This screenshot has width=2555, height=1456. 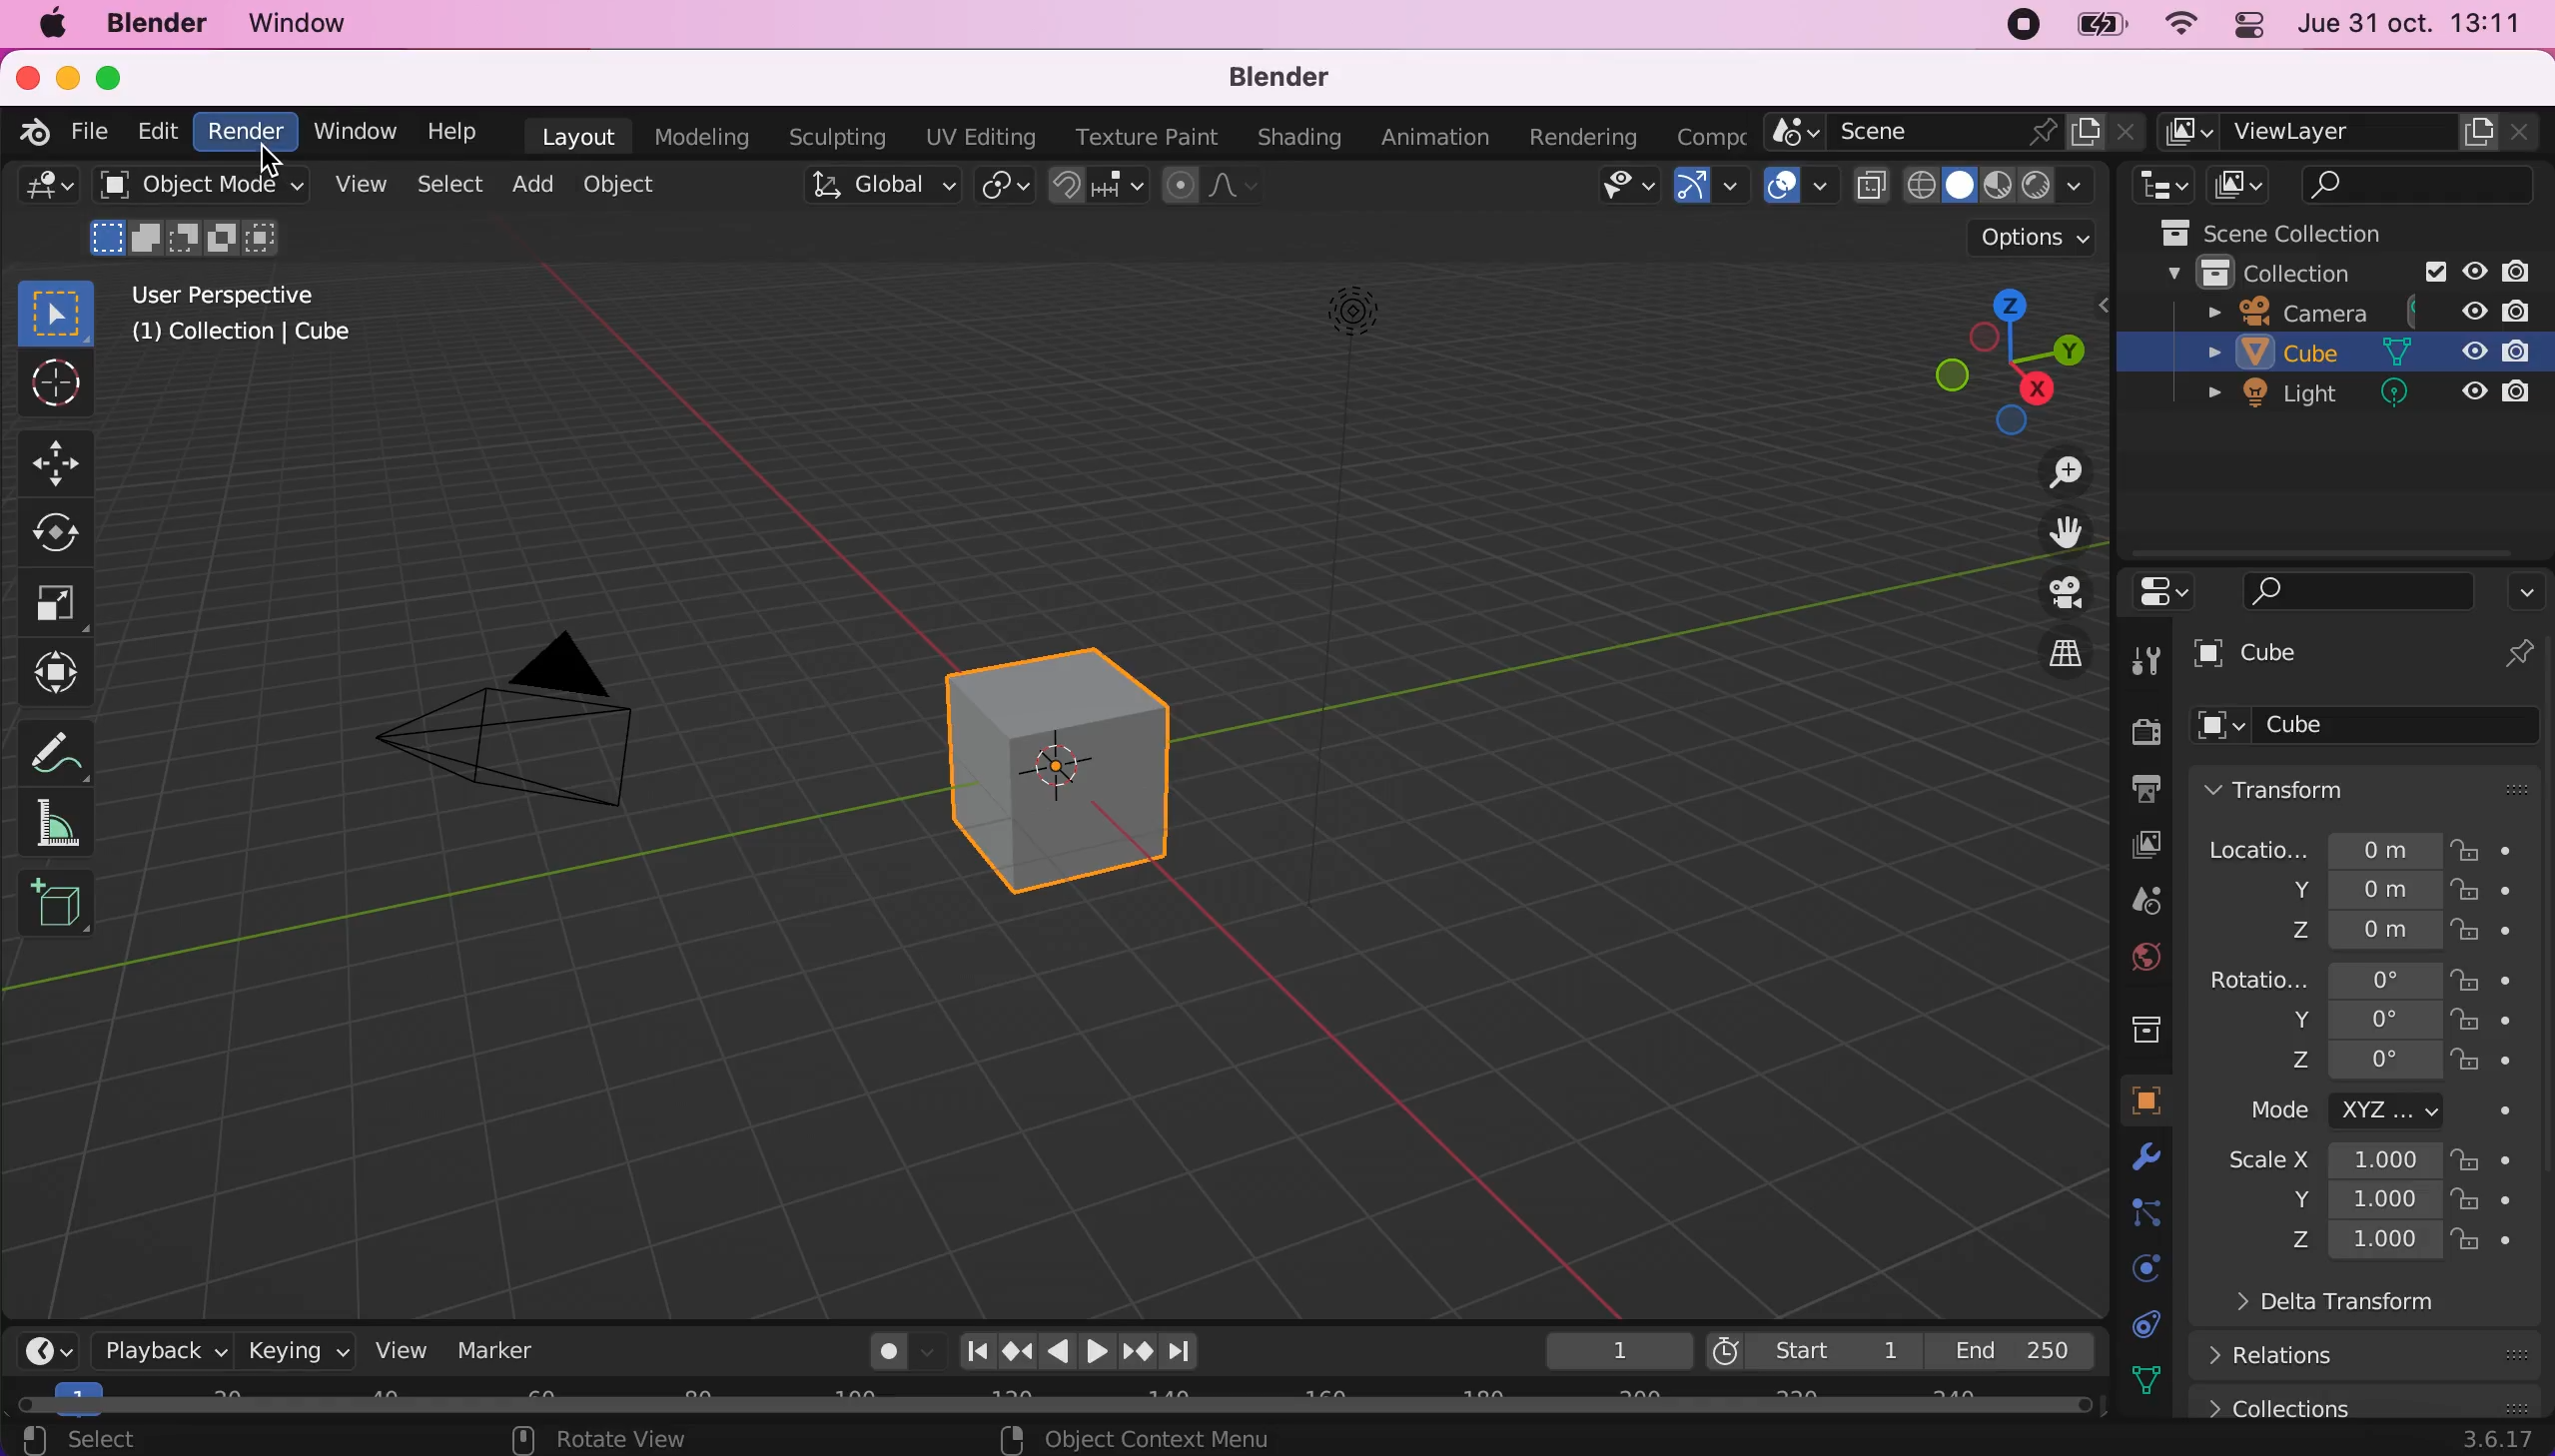 What do you see at coordinates (50, 672) in the screenshot?
I see `transform` at bounding box center [50, 672].